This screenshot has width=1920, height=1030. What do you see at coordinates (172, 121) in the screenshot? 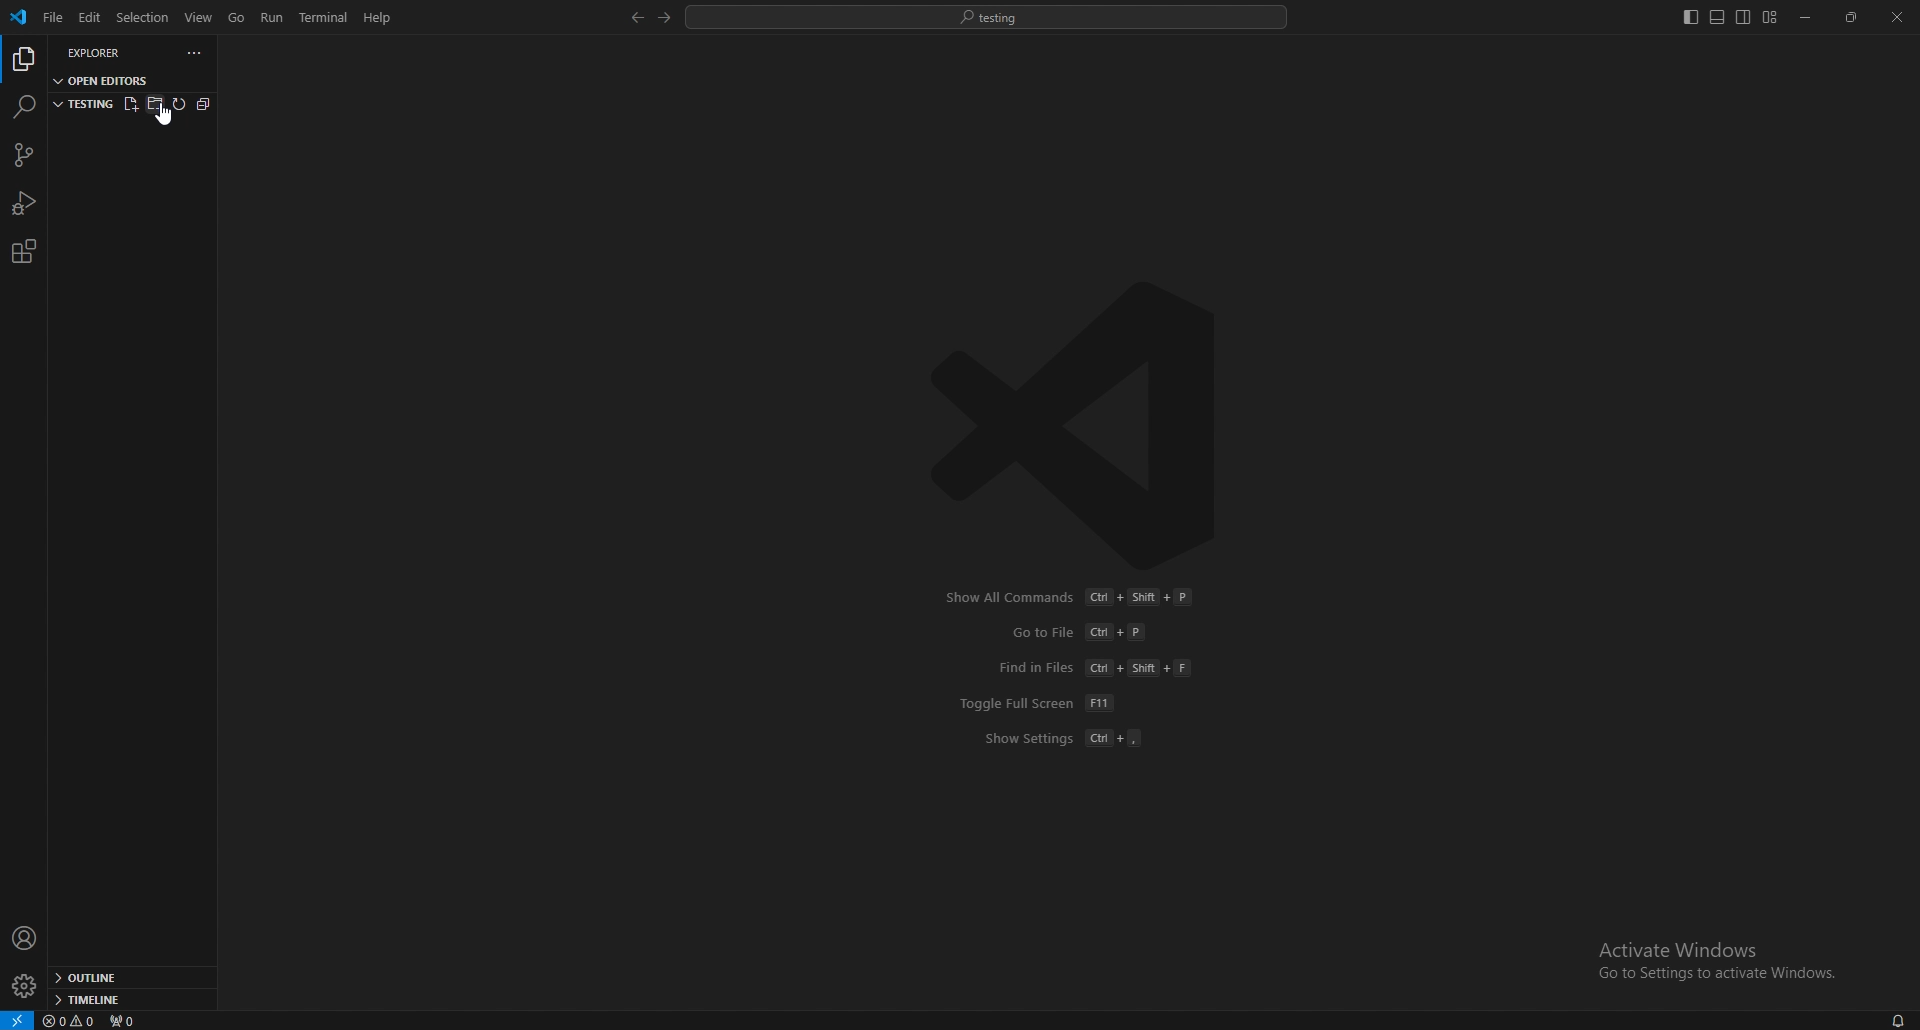
I see `cursor` at bounding box center [172, 121].